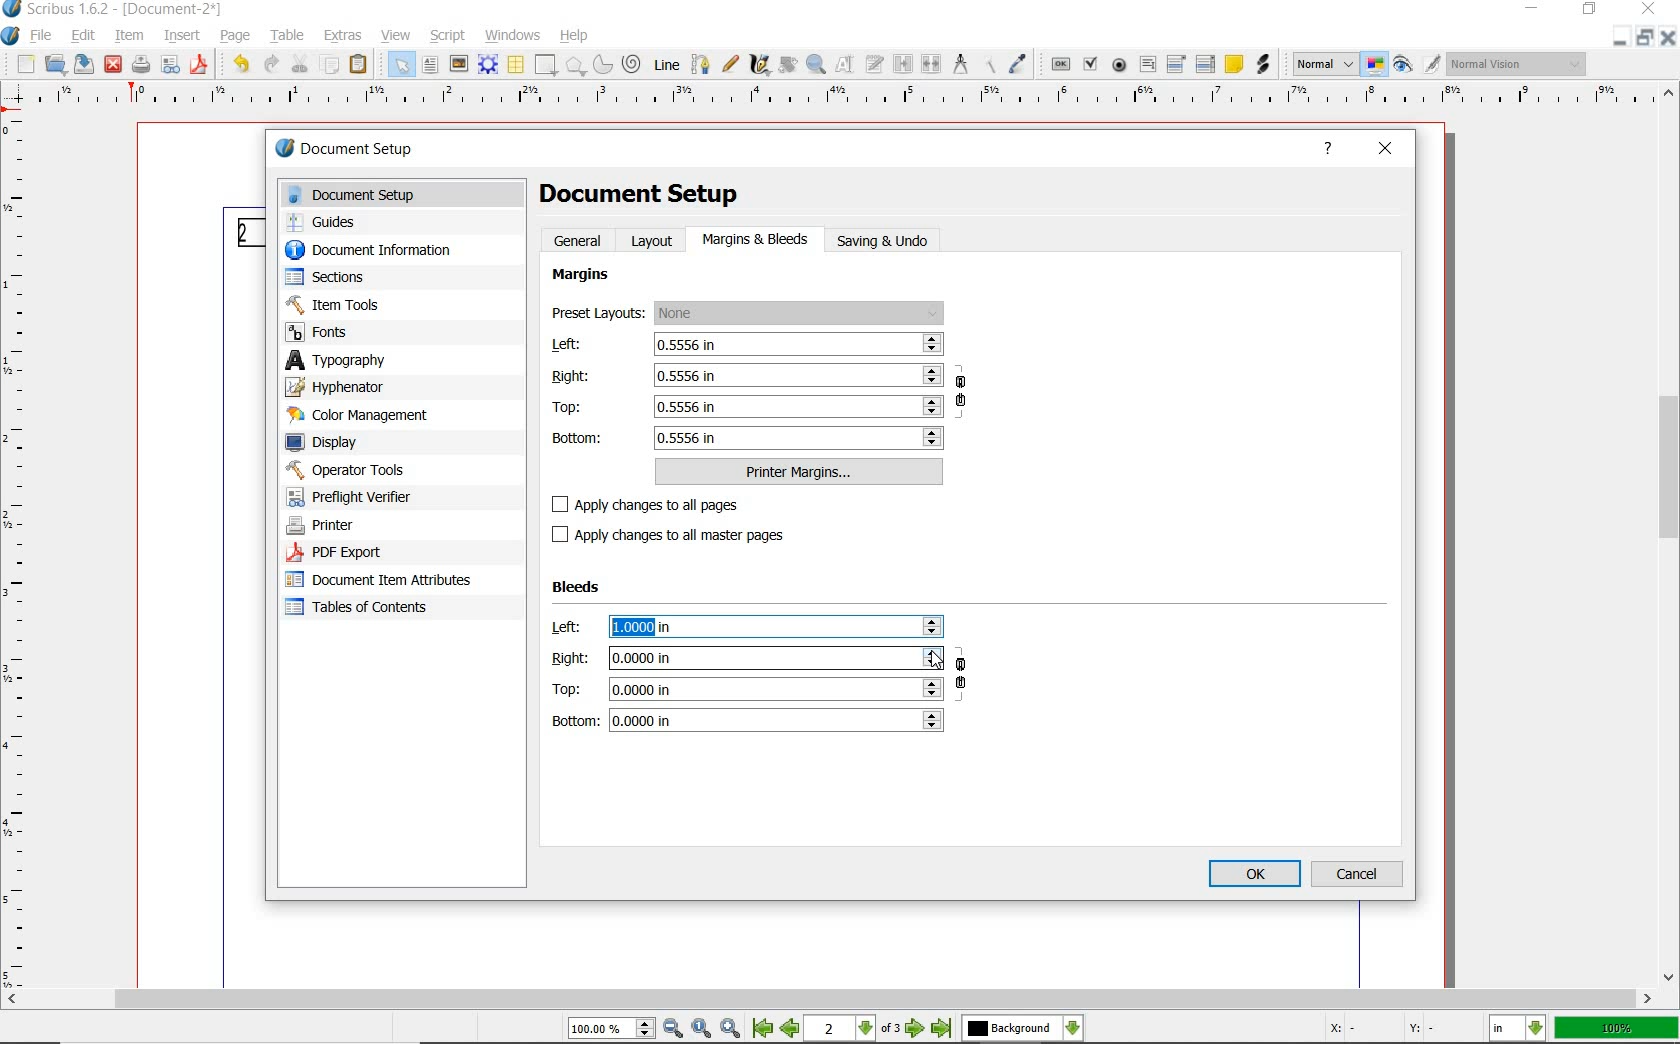  I want to click on preflight verifier, so click(354, 499).